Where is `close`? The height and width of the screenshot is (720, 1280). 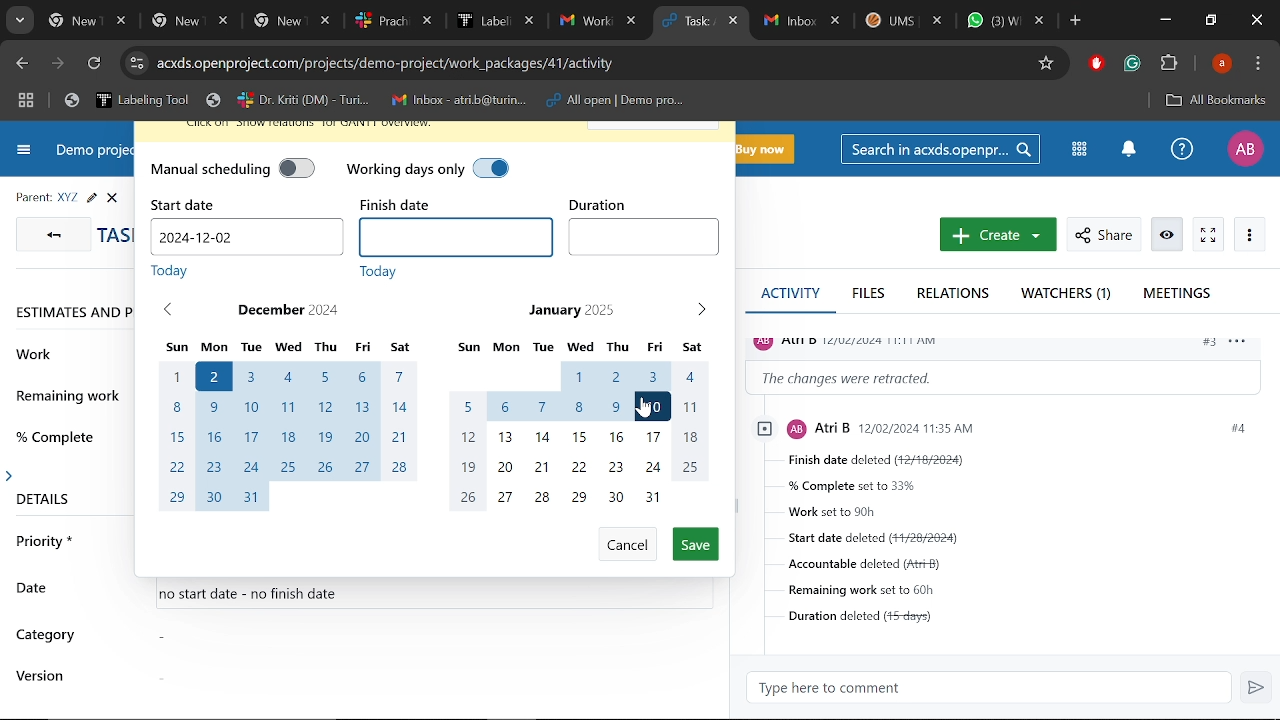 close is located at coordinates (116, 199).